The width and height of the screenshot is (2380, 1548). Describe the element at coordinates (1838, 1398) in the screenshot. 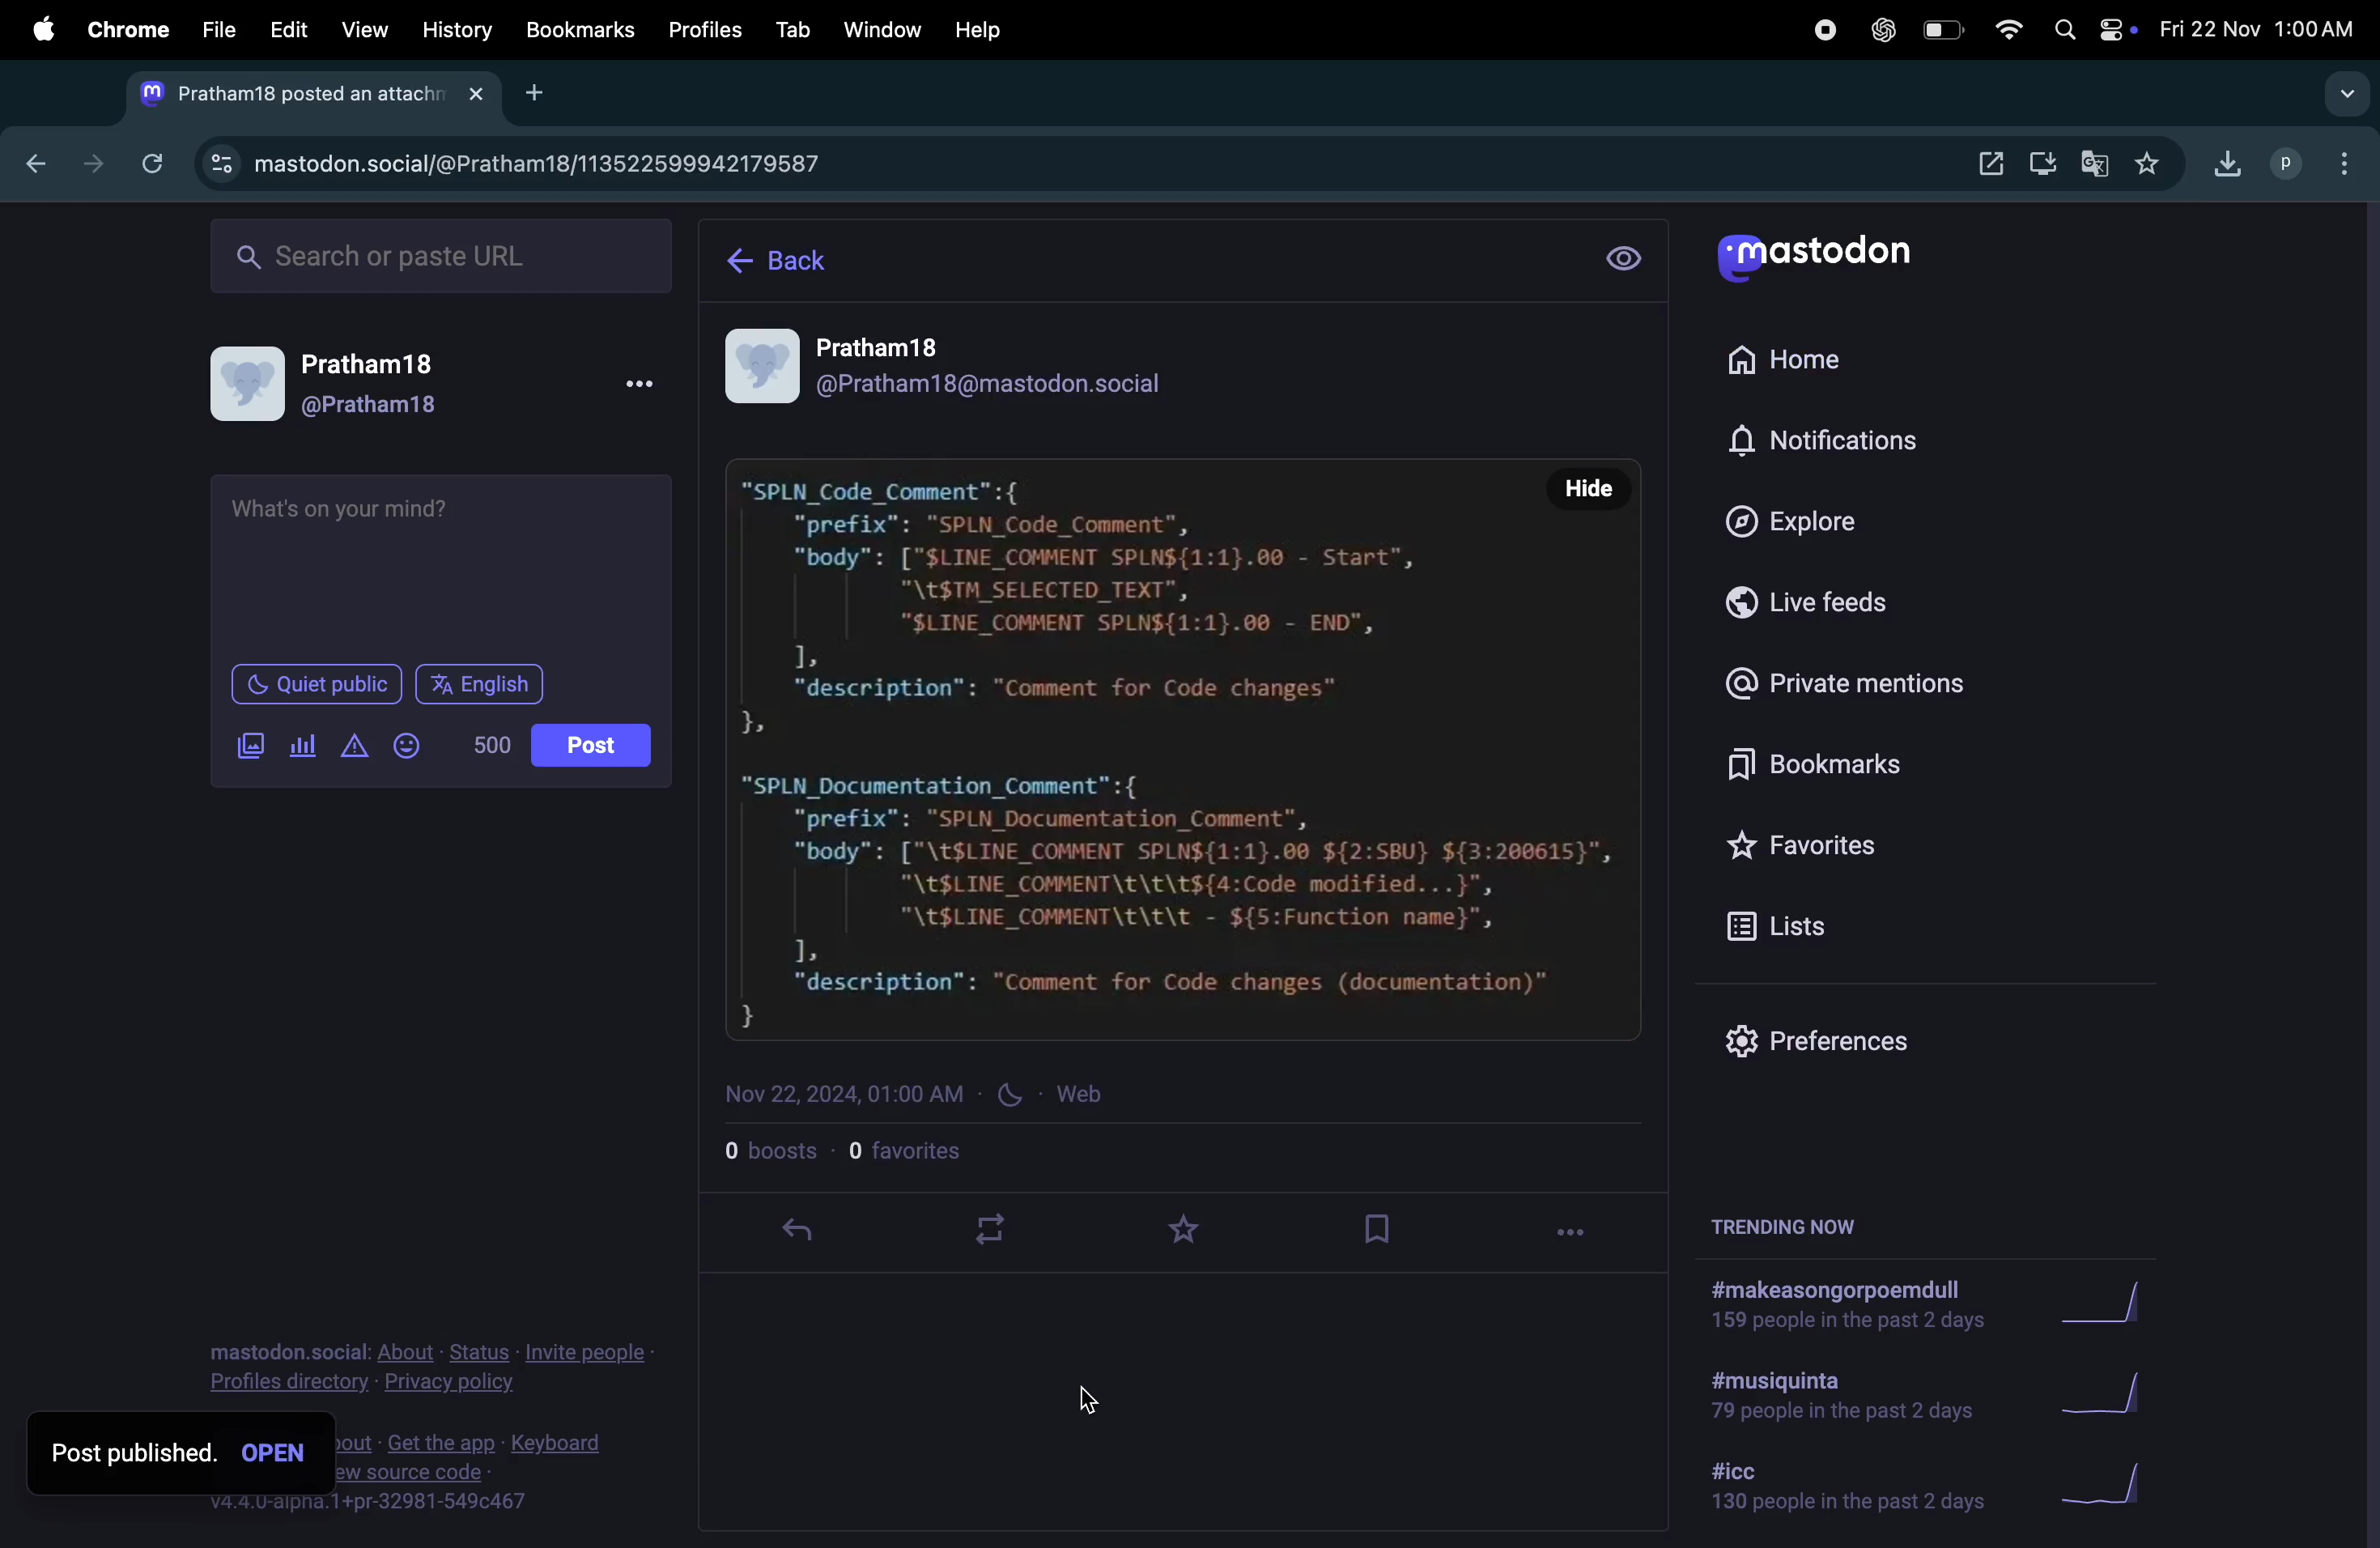

I see `hashtags` at that location.